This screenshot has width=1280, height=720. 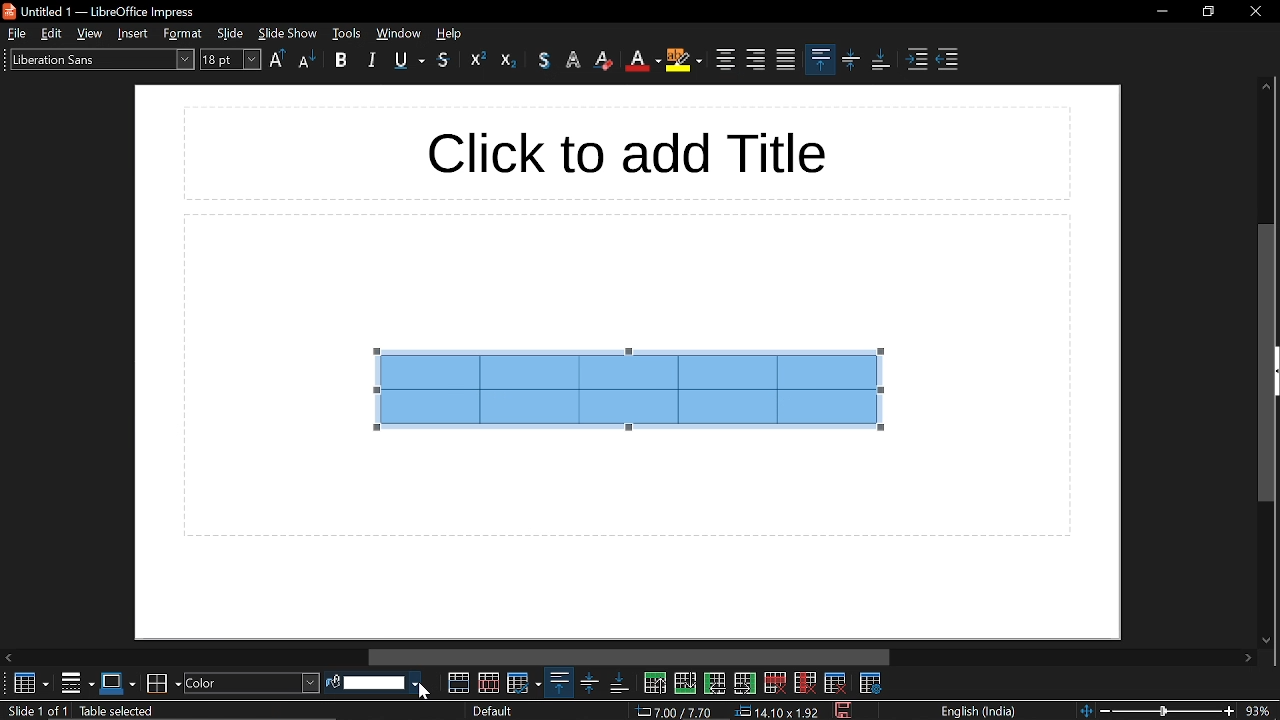 I want to click on eraser, so click(x=509, y=59).